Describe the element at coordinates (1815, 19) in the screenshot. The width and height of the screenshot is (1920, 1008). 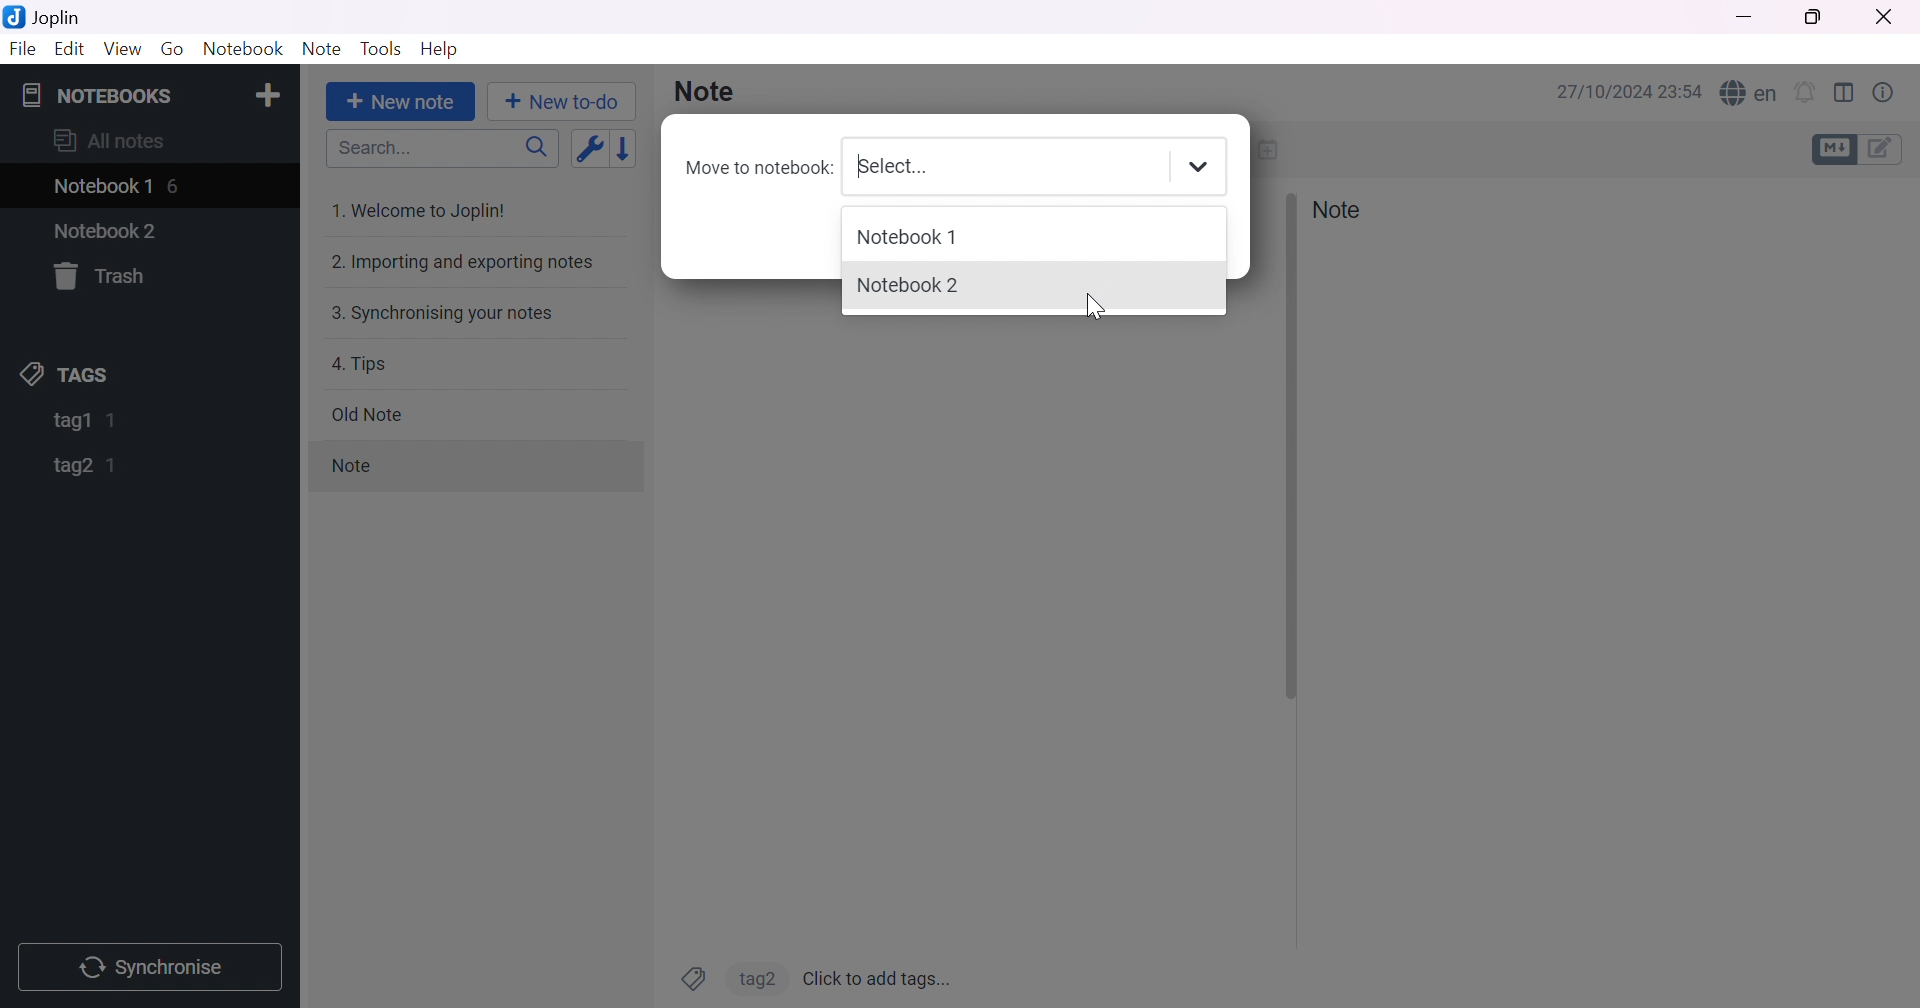
I see `Restore down` at that location.